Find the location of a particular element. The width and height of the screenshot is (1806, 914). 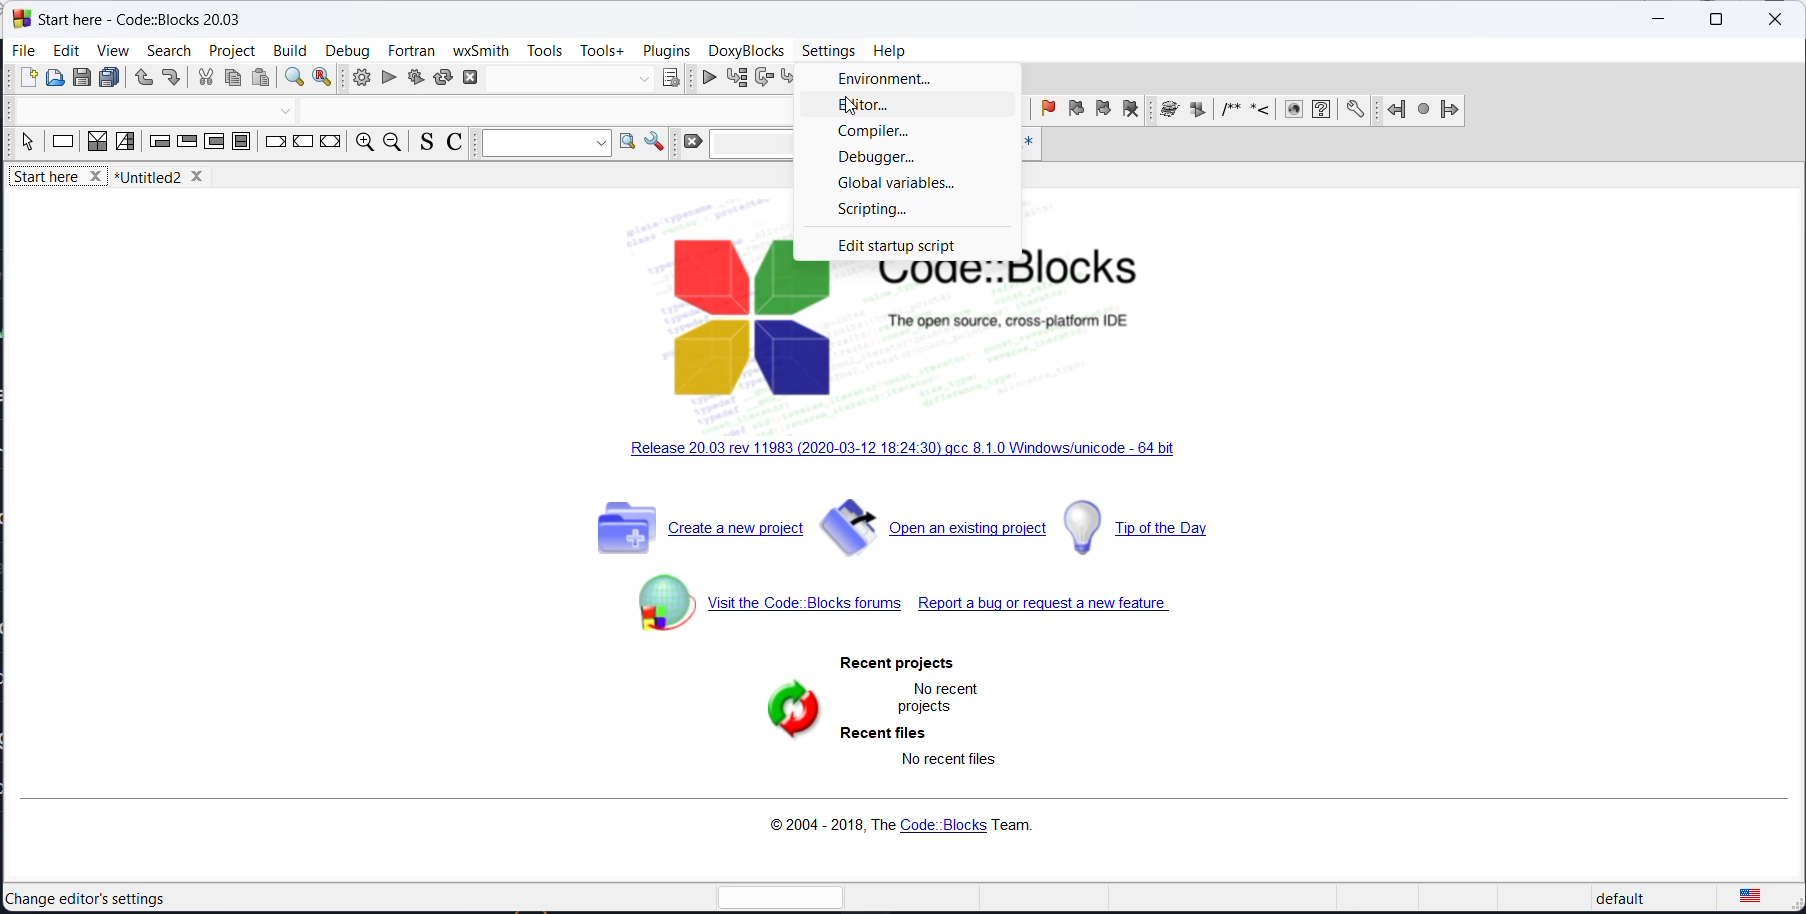

DoxyBlocks is located at coordinates (744, 50).